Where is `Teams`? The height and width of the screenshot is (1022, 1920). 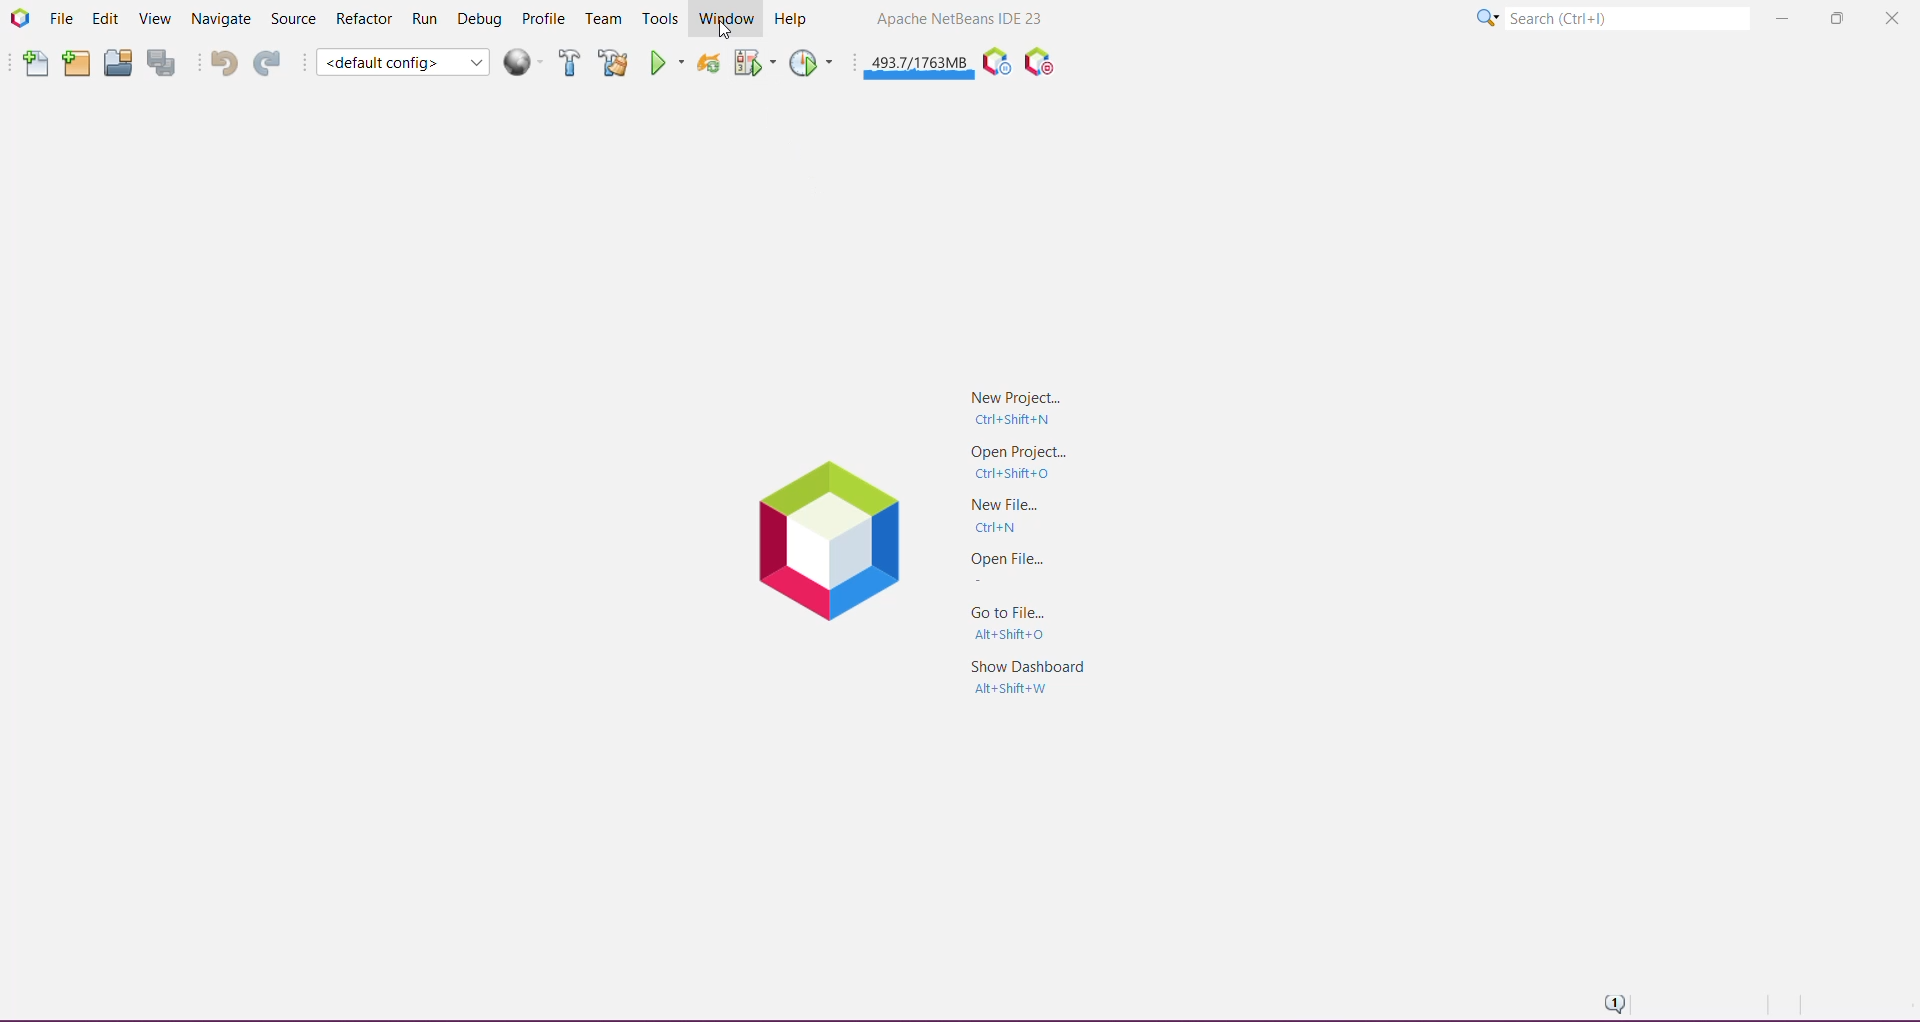 Teams is located at coordinates (604, 19).